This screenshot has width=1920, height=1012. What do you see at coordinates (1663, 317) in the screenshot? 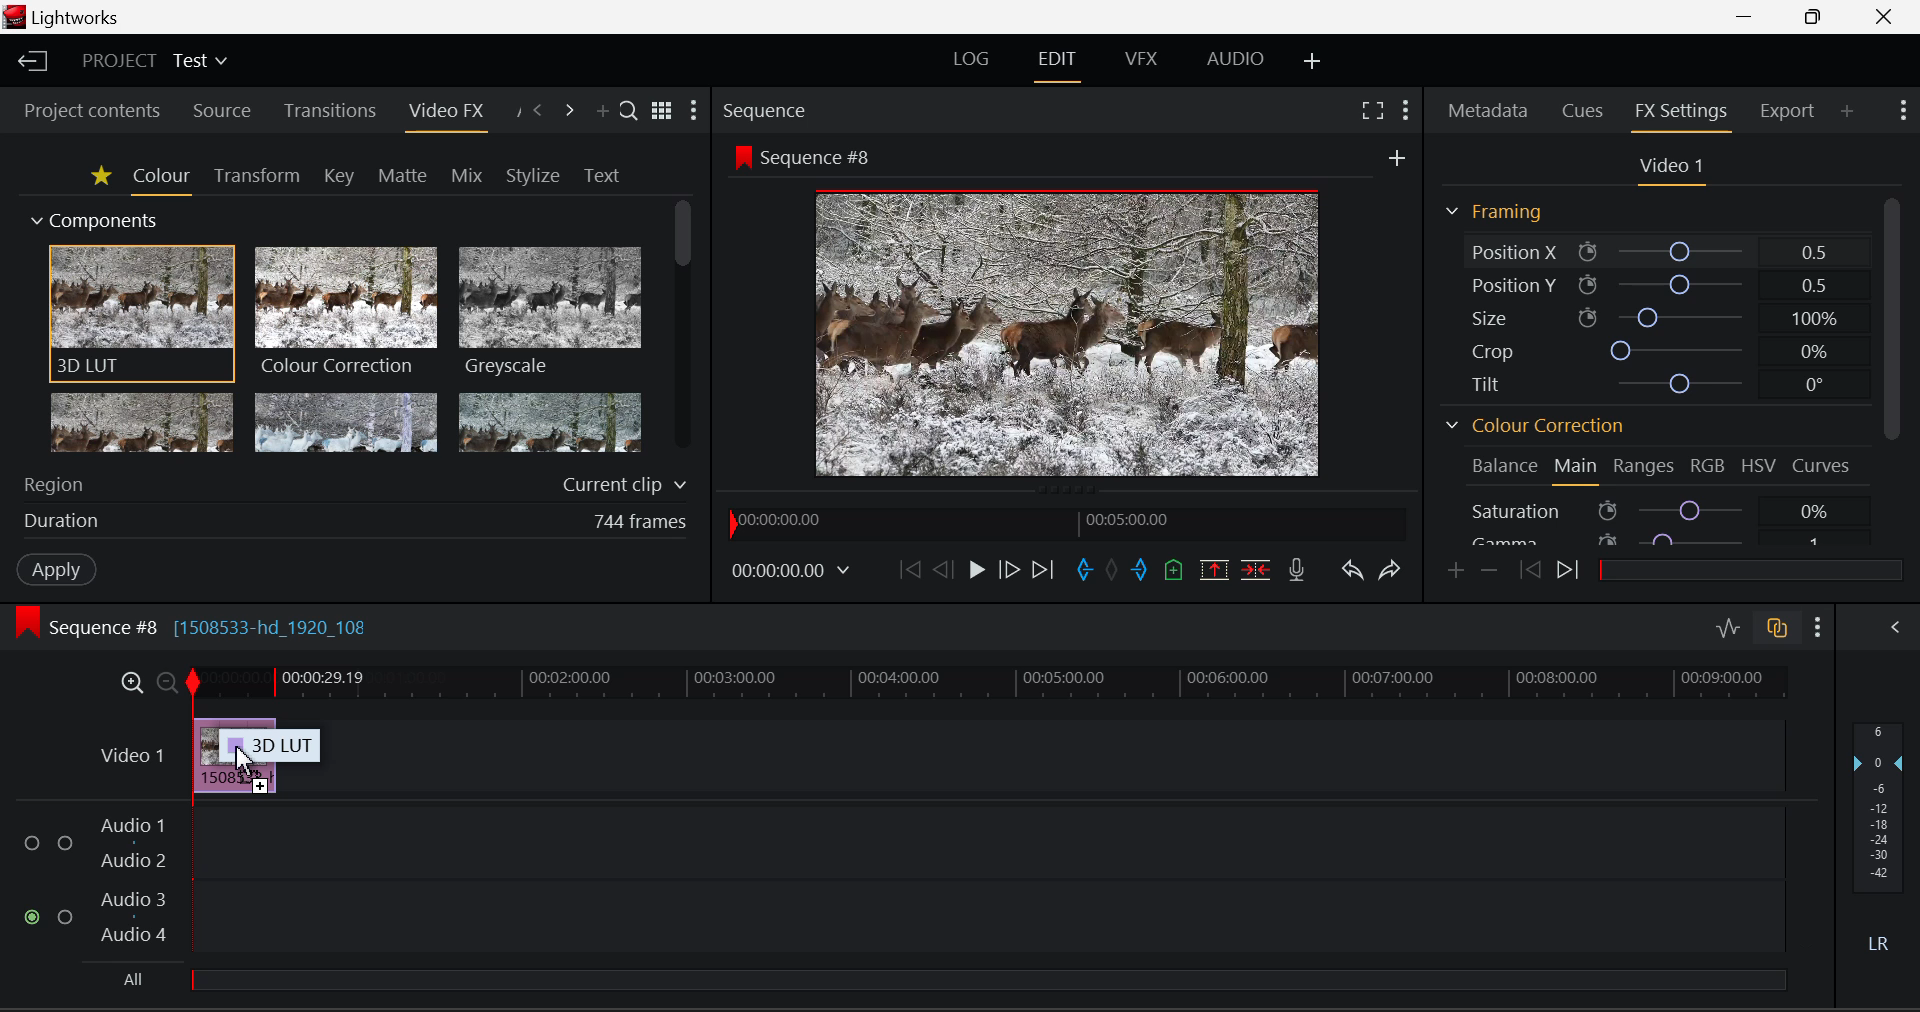
I see `Size` at bounding box center [1663, 317].